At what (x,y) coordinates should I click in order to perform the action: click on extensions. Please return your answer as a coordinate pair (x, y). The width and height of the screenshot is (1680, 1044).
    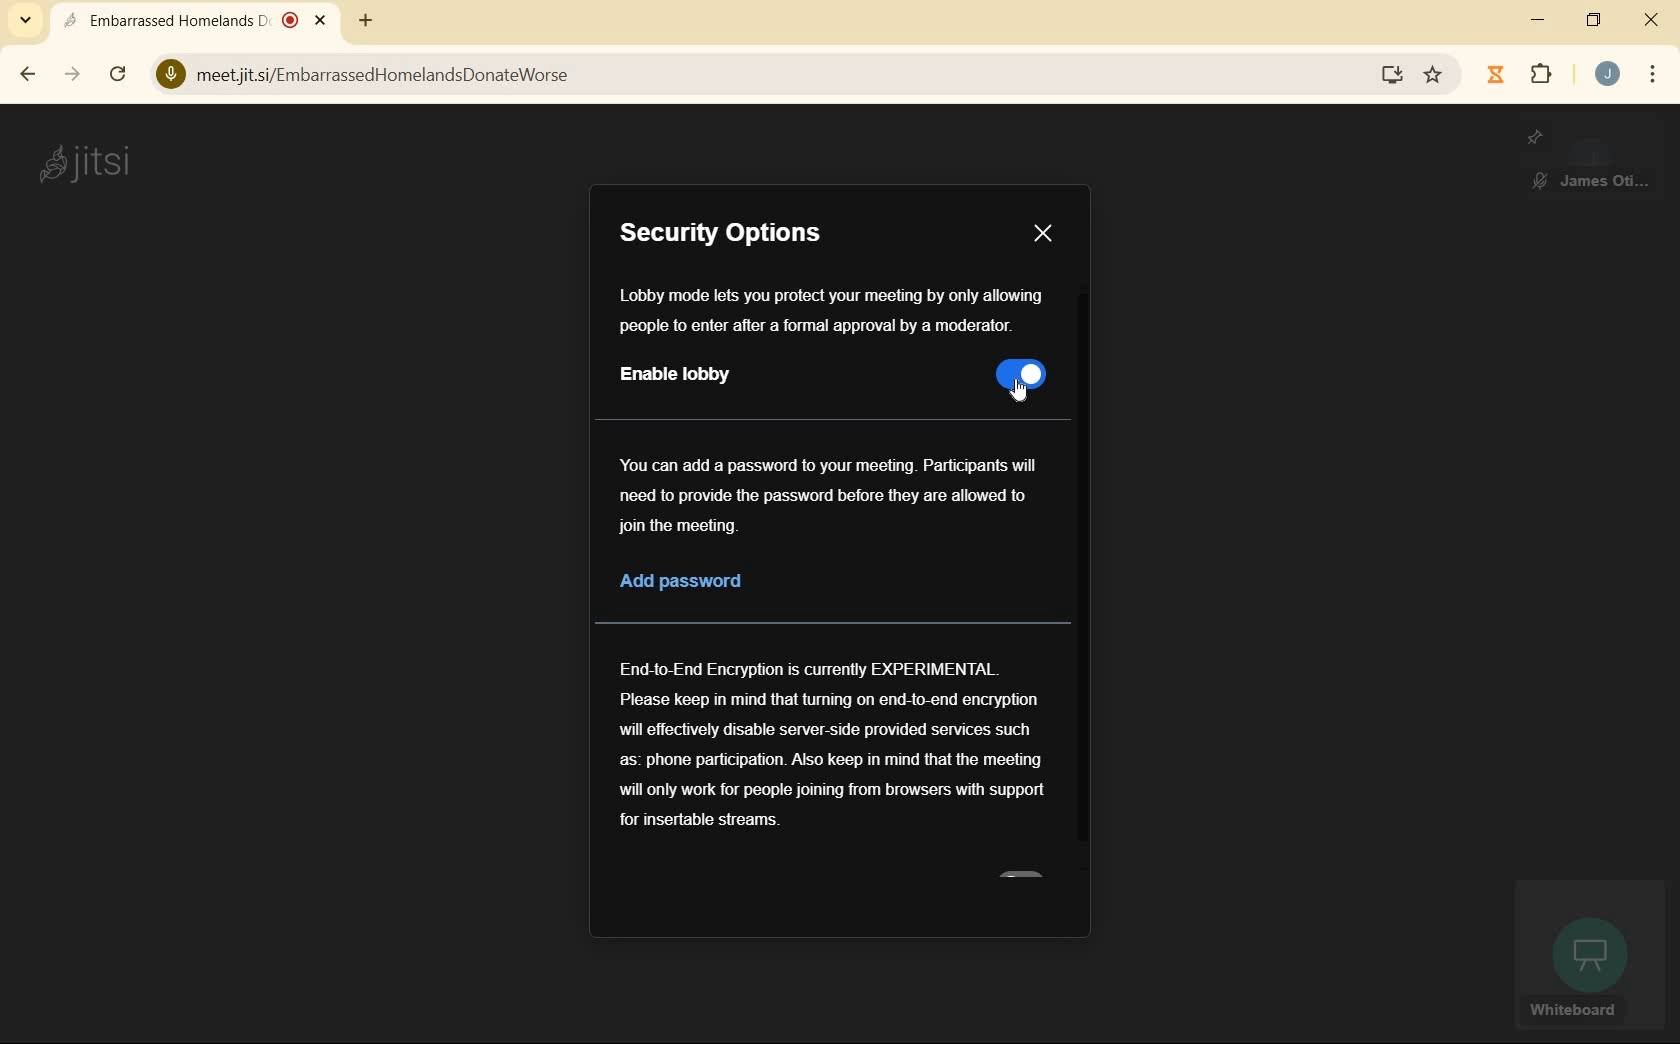
    Looking at the image, I should click on (1546, 76).